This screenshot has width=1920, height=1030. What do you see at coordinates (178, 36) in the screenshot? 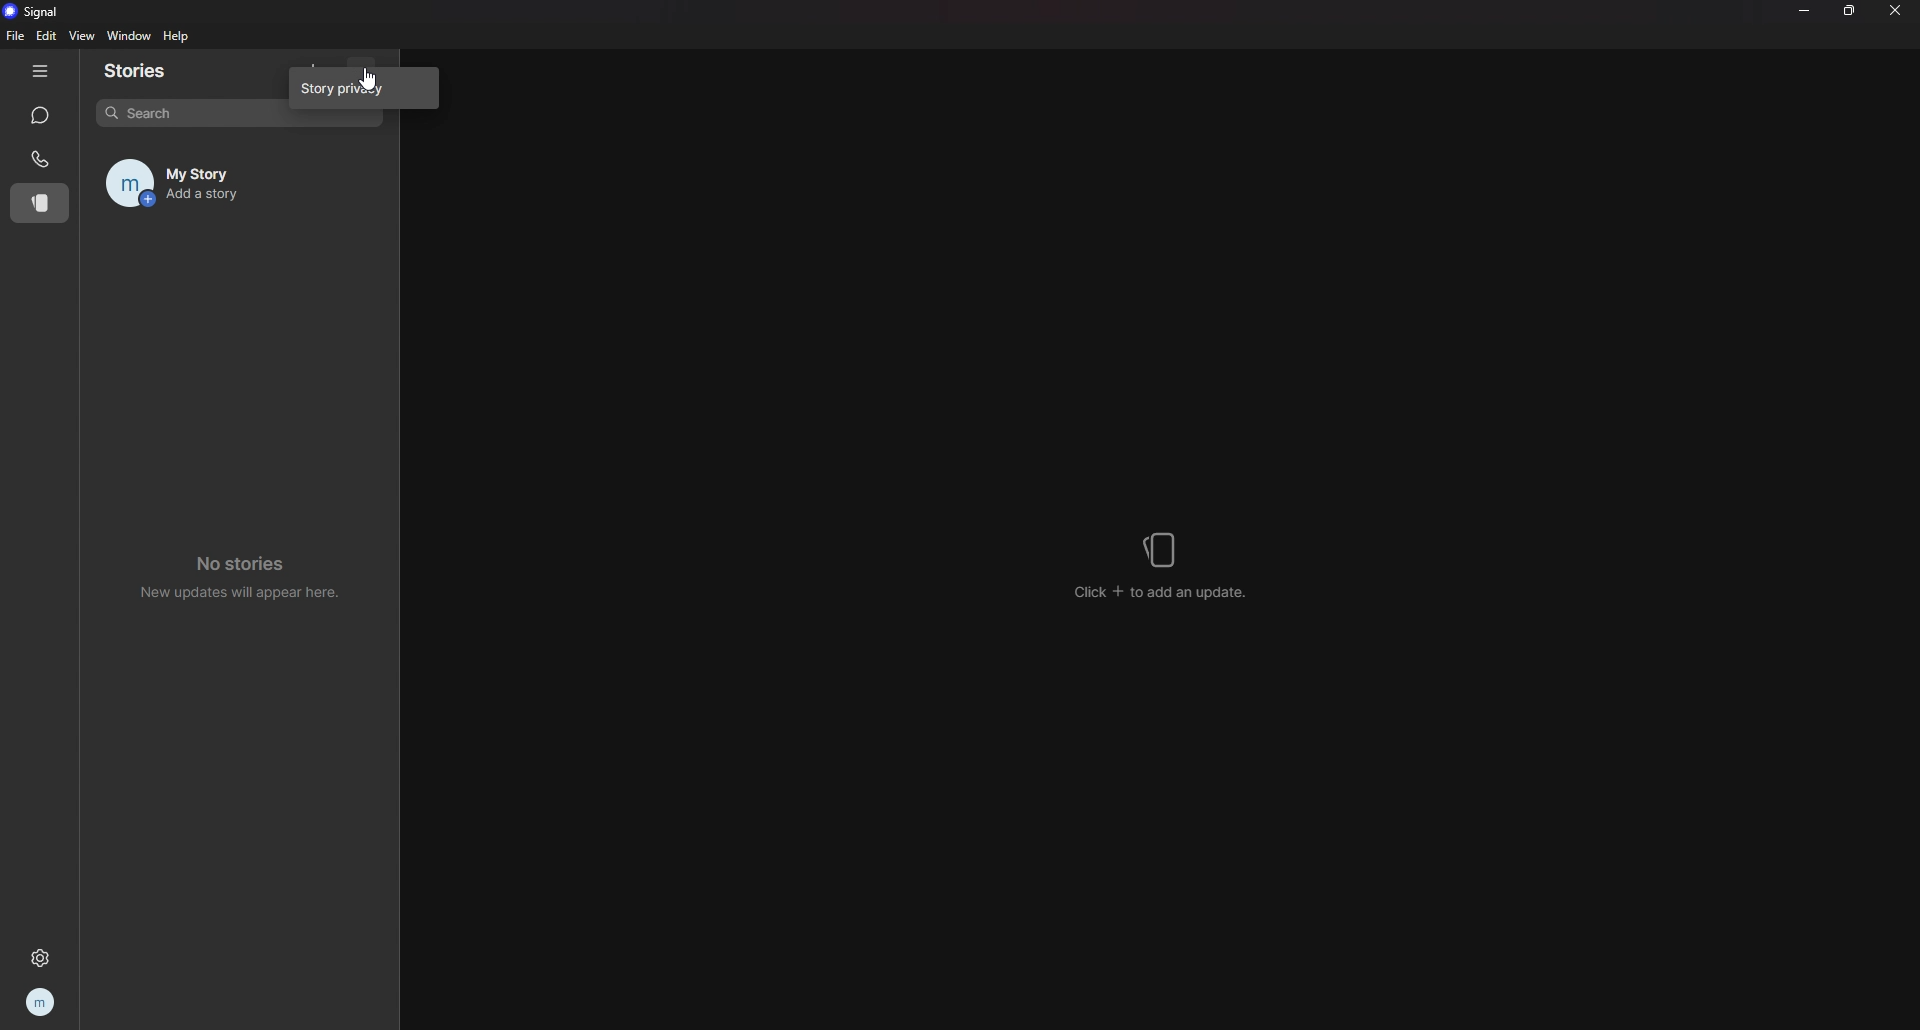
I see `help` at bounding box center [178, 36].